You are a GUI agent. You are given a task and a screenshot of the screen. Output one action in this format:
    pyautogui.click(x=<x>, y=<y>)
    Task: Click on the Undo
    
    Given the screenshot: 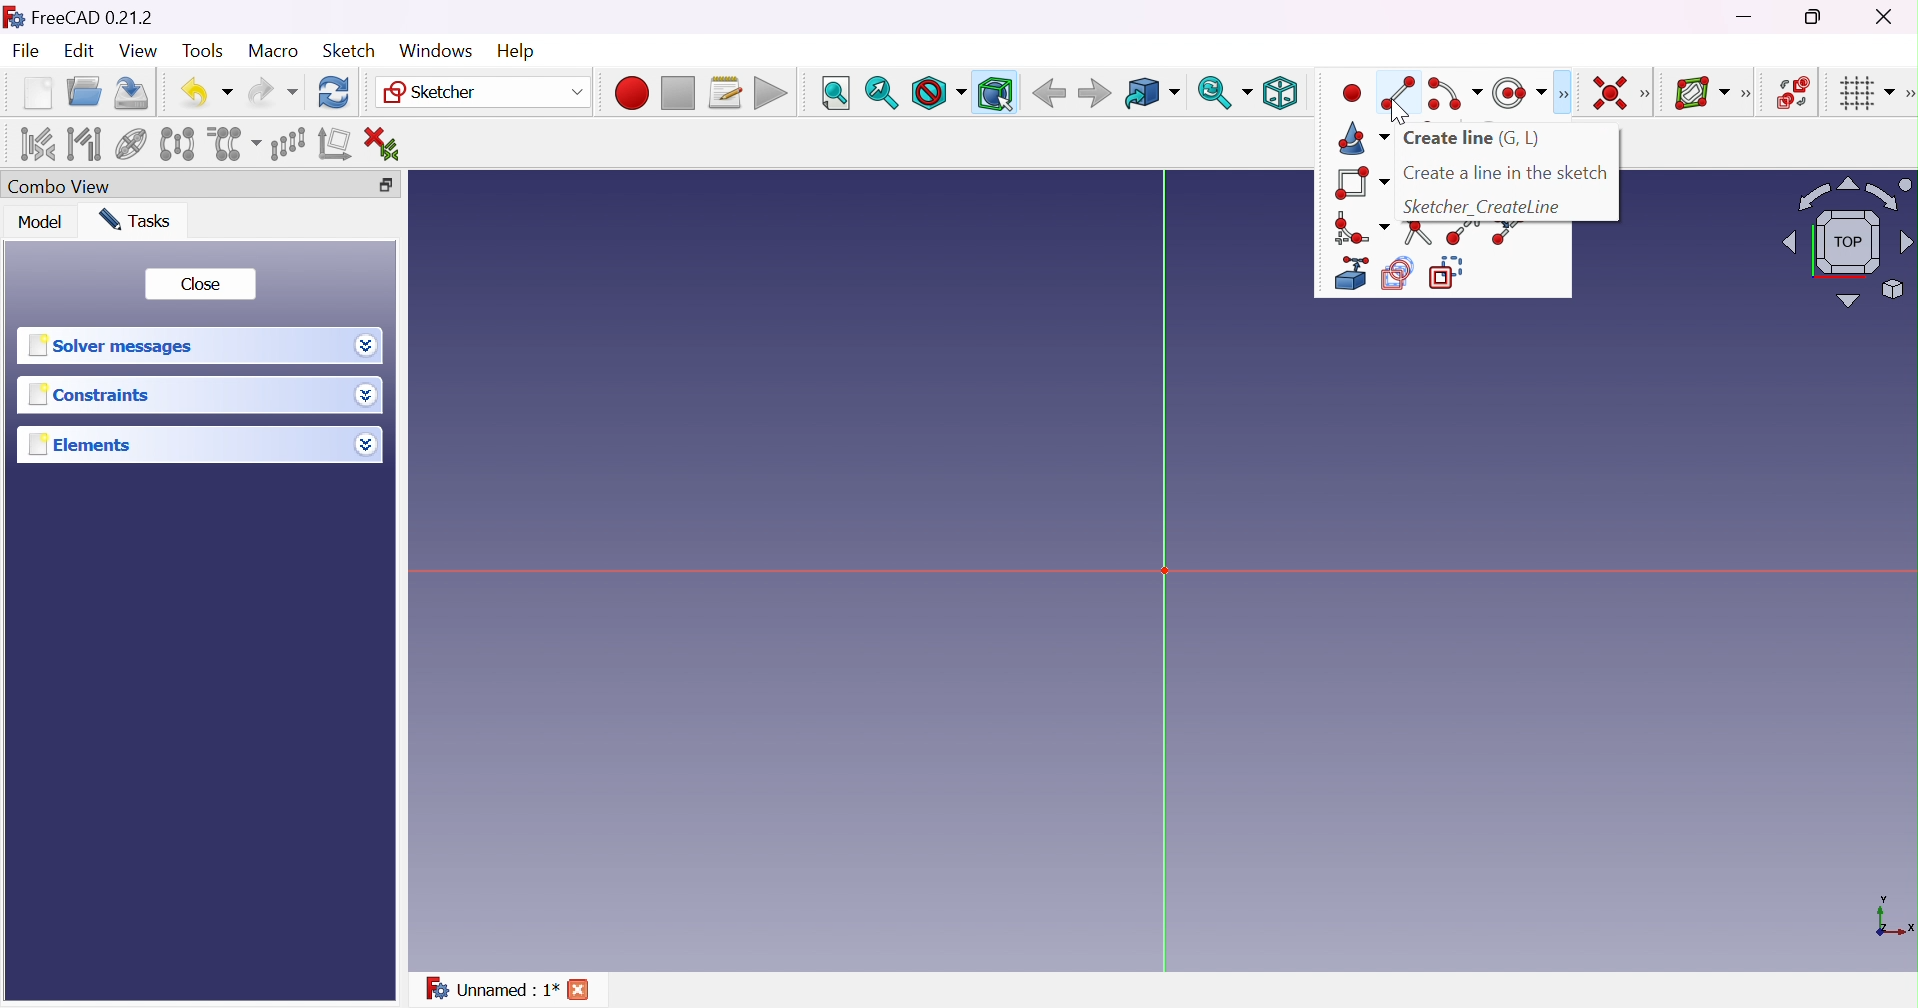 What is the action you would take?
    pyautogui.click(x=206, y=91)
    